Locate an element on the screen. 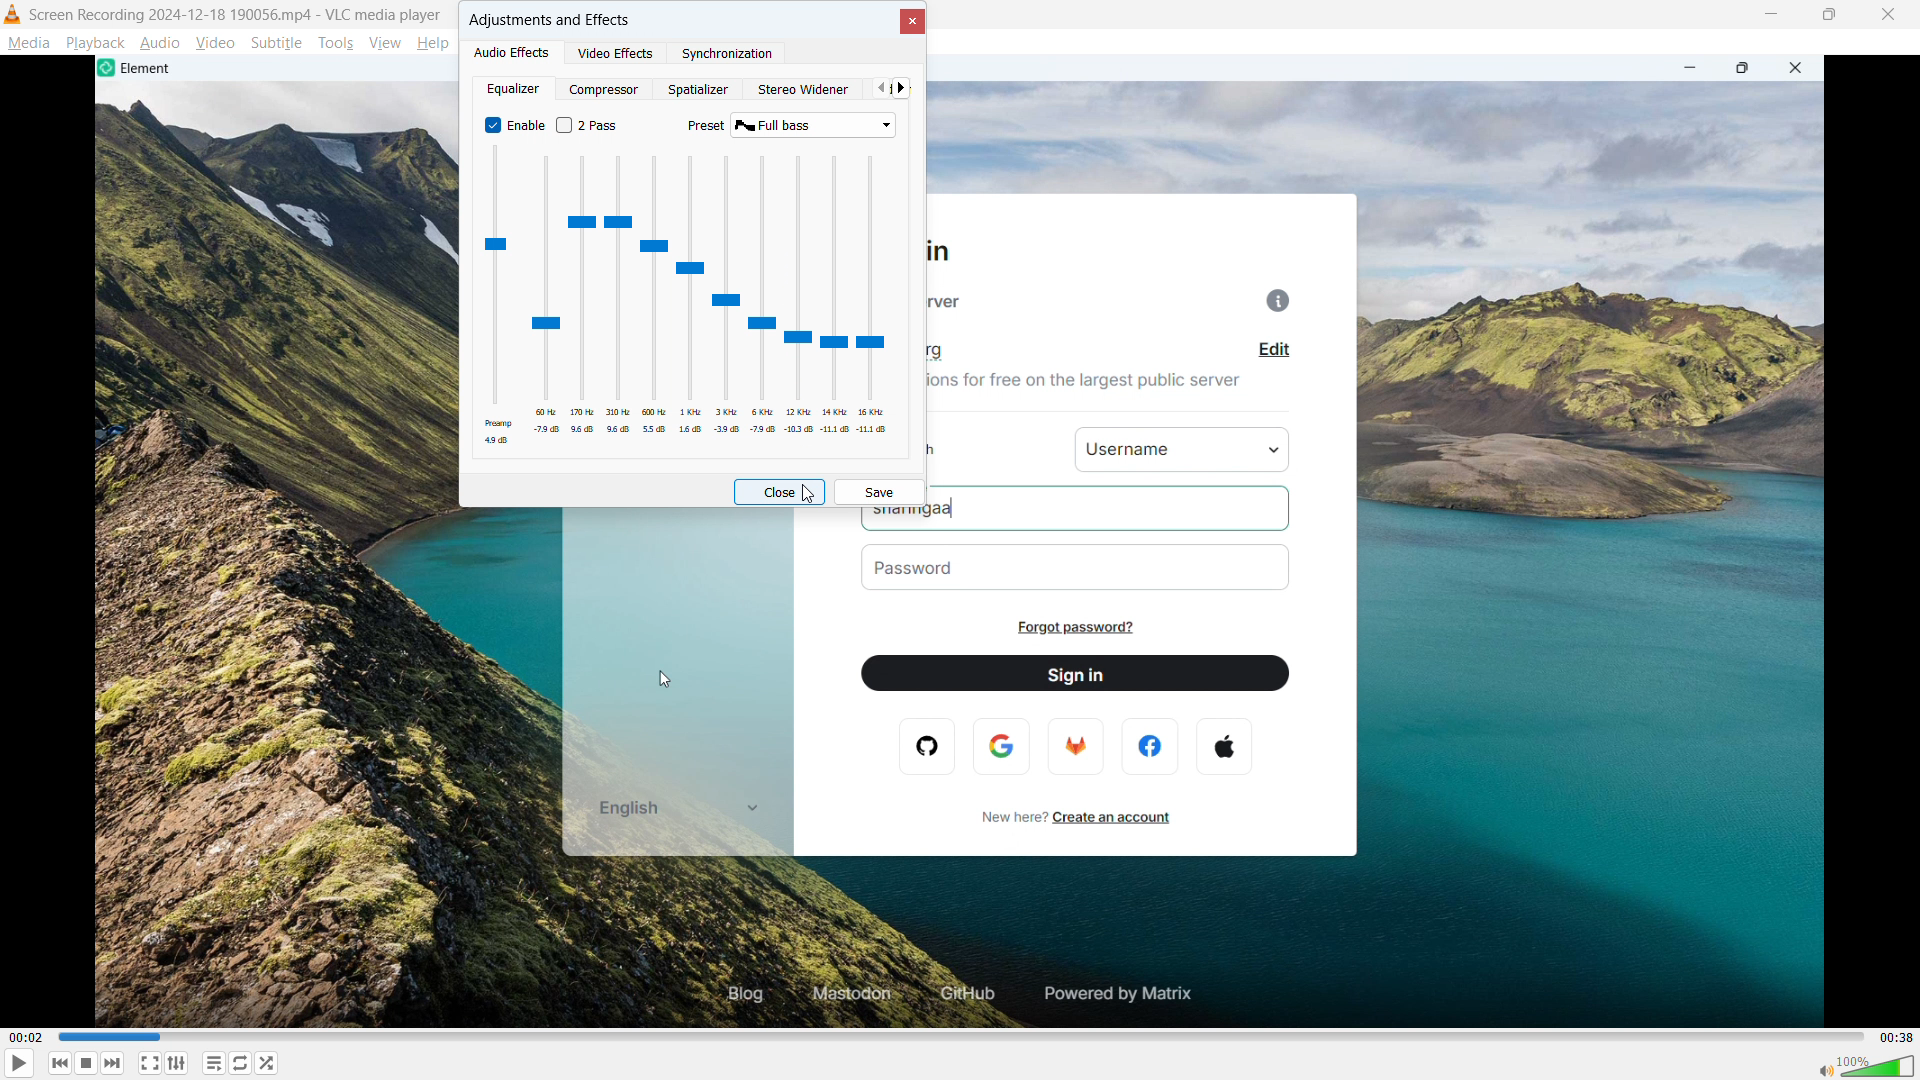  Tools  is located at coordinates (335, 43).